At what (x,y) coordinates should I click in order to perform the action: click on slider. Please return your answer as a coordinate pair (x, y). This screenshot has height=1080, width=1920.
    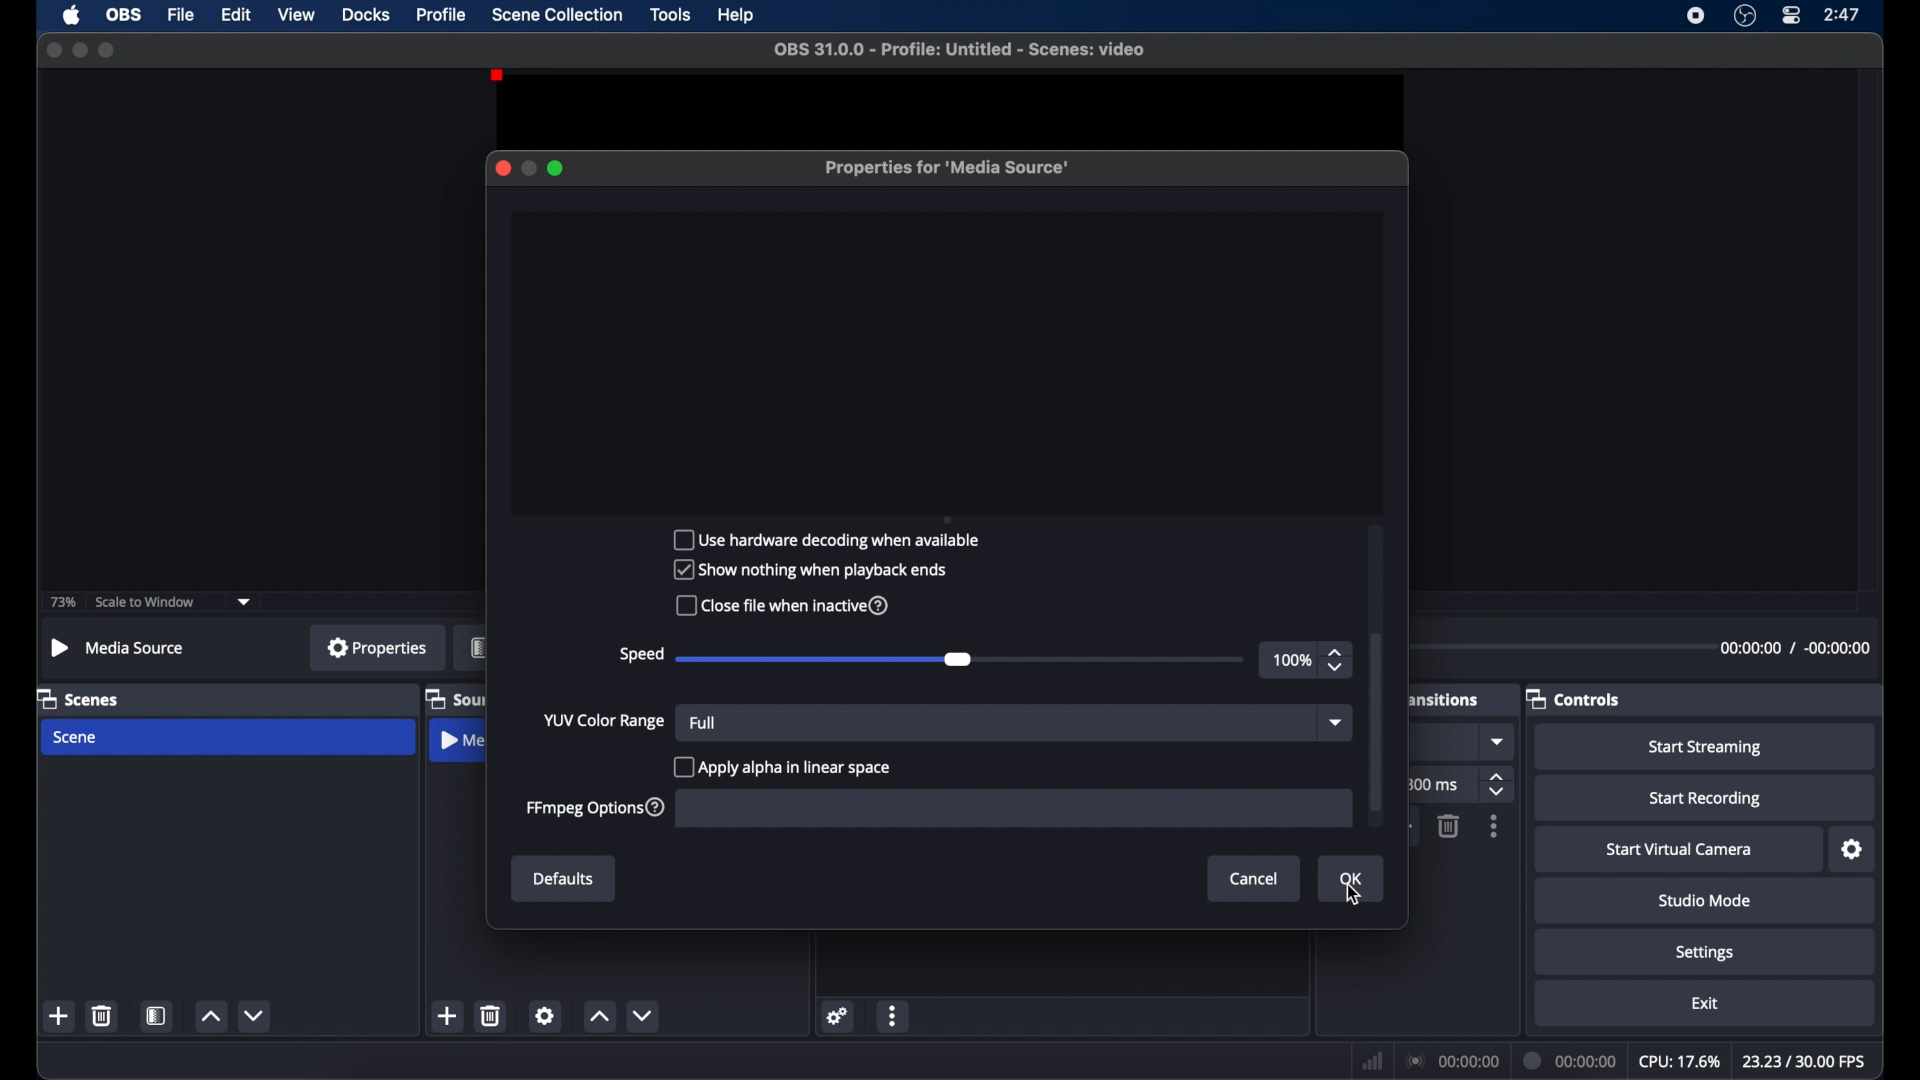
    Looking at the image, I should click on (824, 660).